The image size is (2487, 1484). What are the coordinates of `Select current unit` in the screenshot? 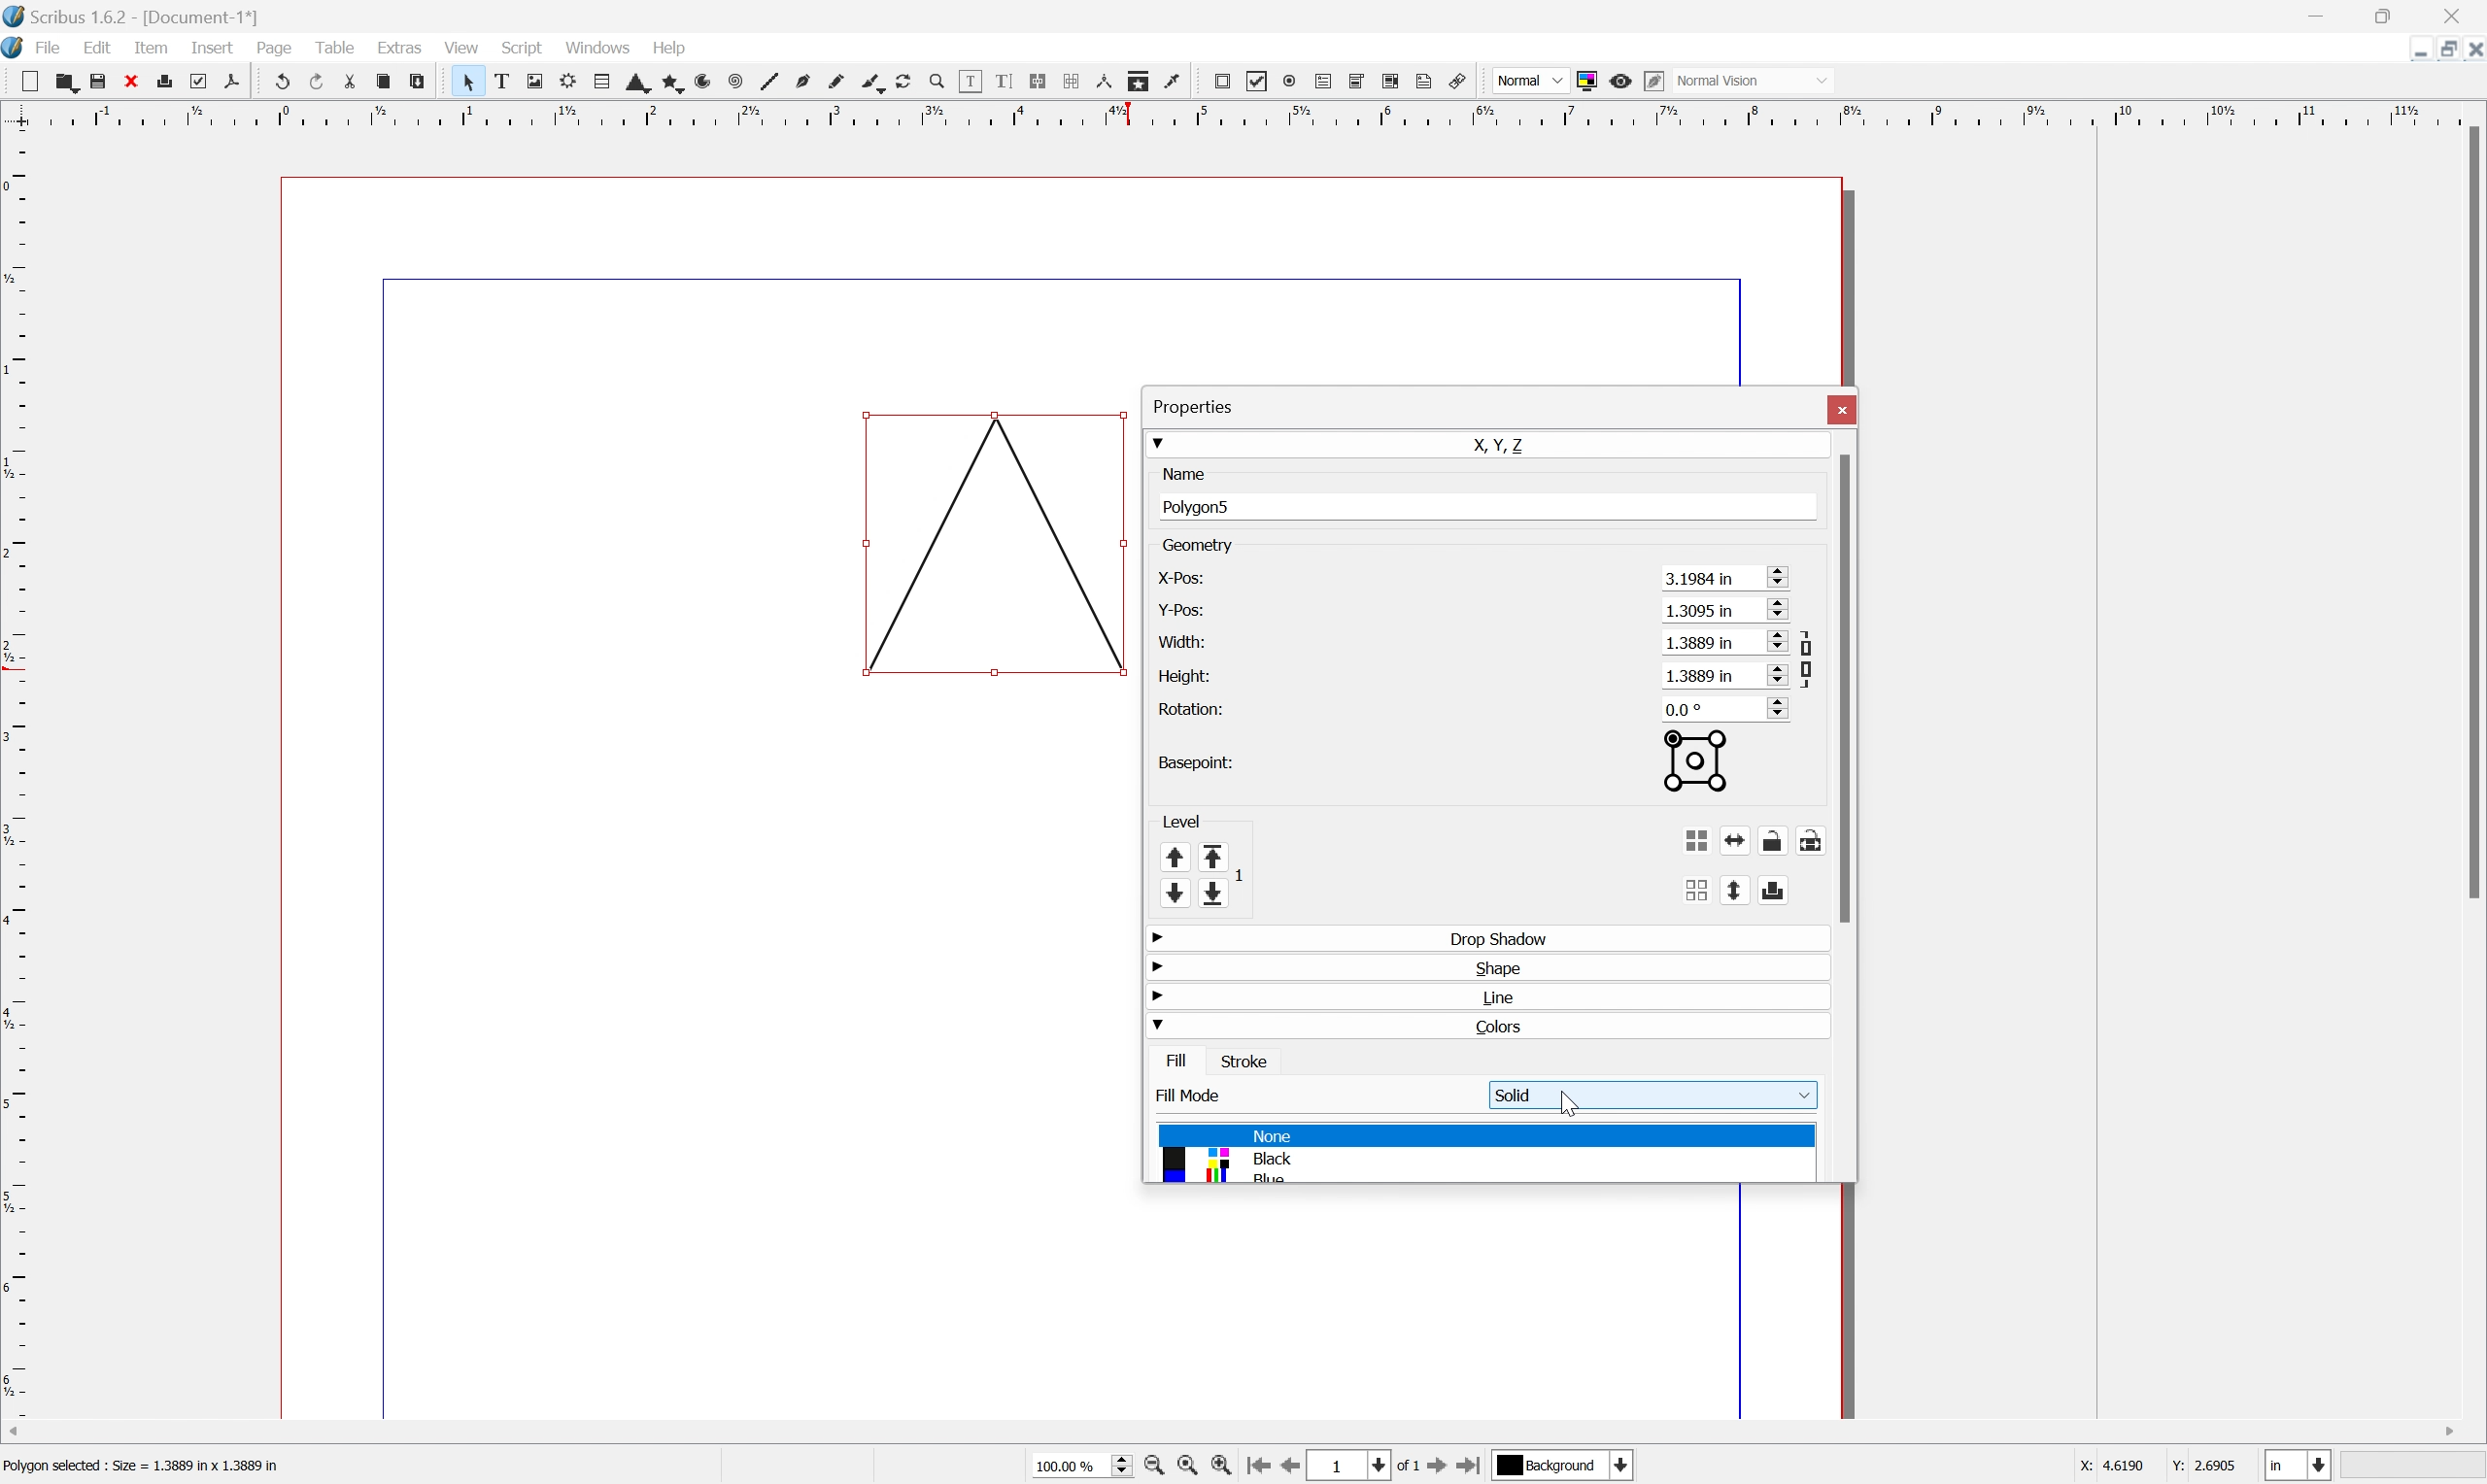 It's located at (2302, 1465).